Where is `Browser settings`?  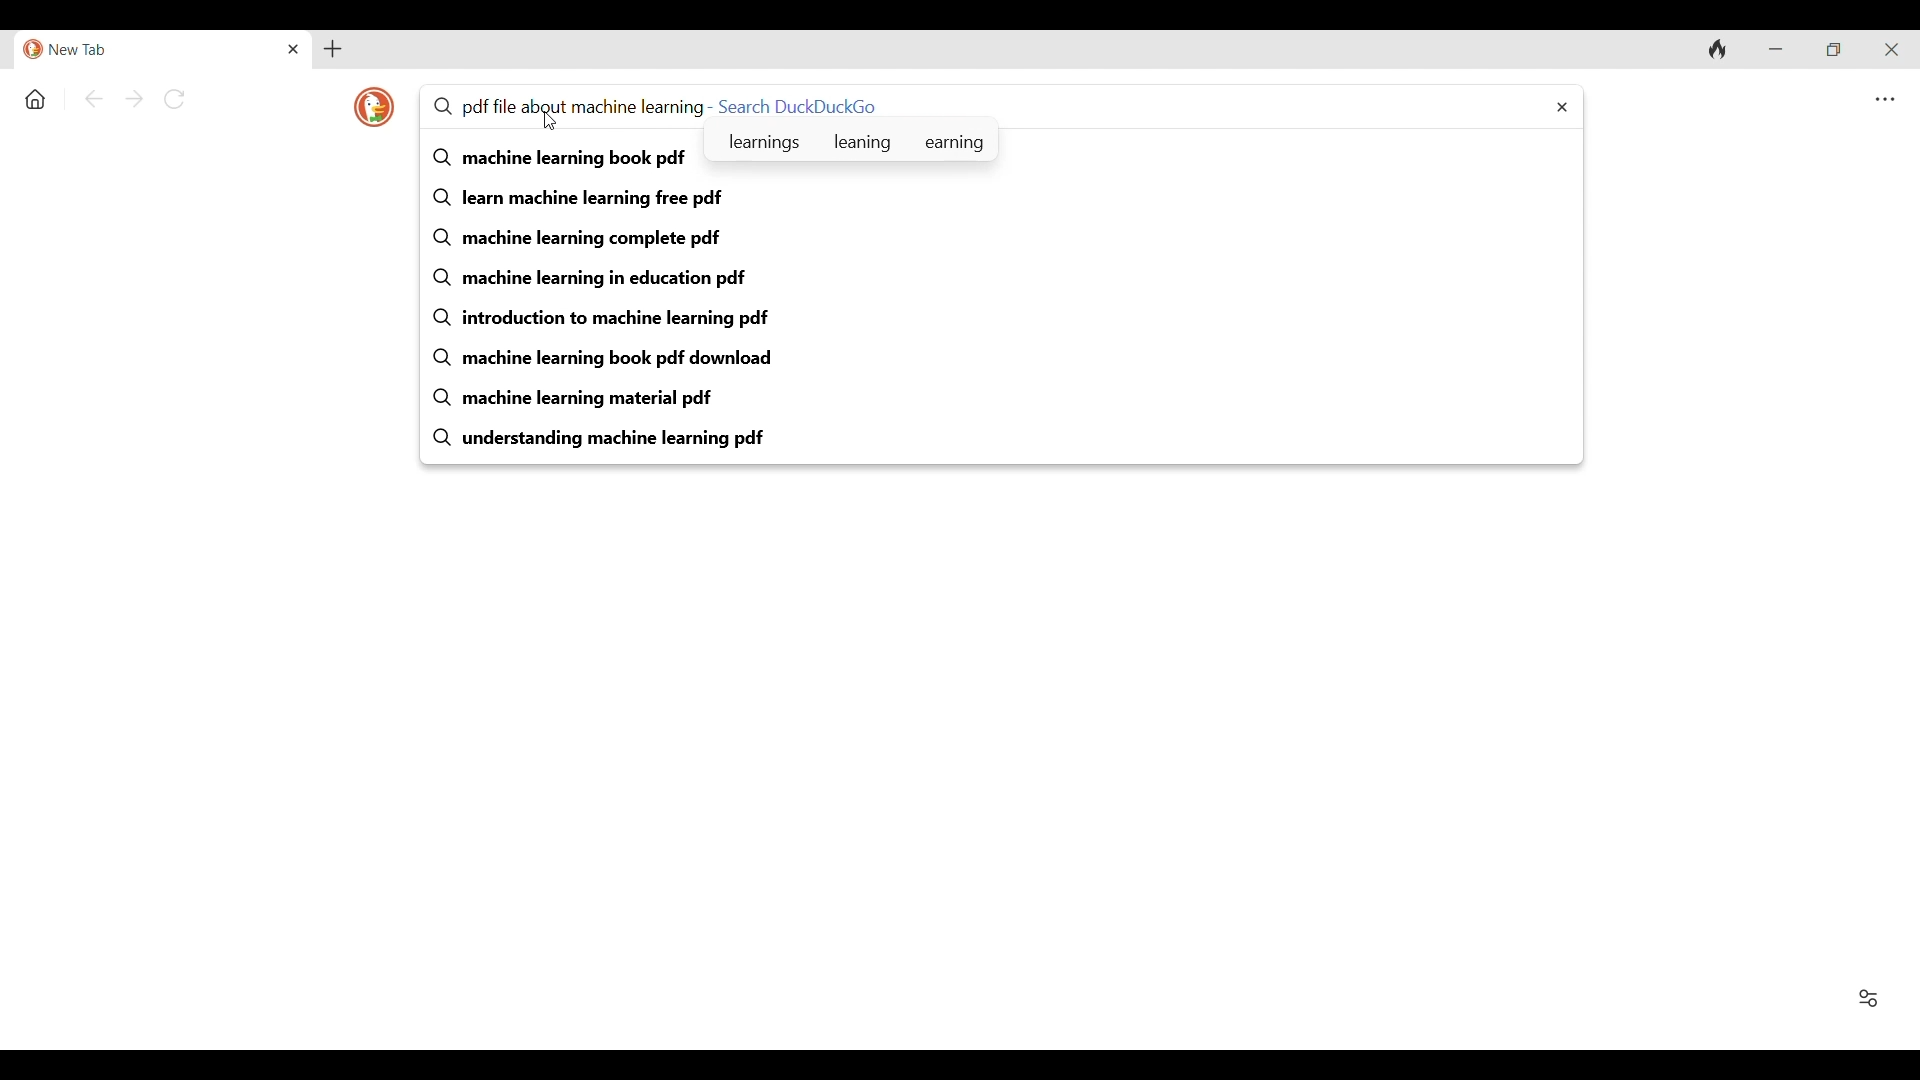
Browser settings is located at coordinates (1884, 100).